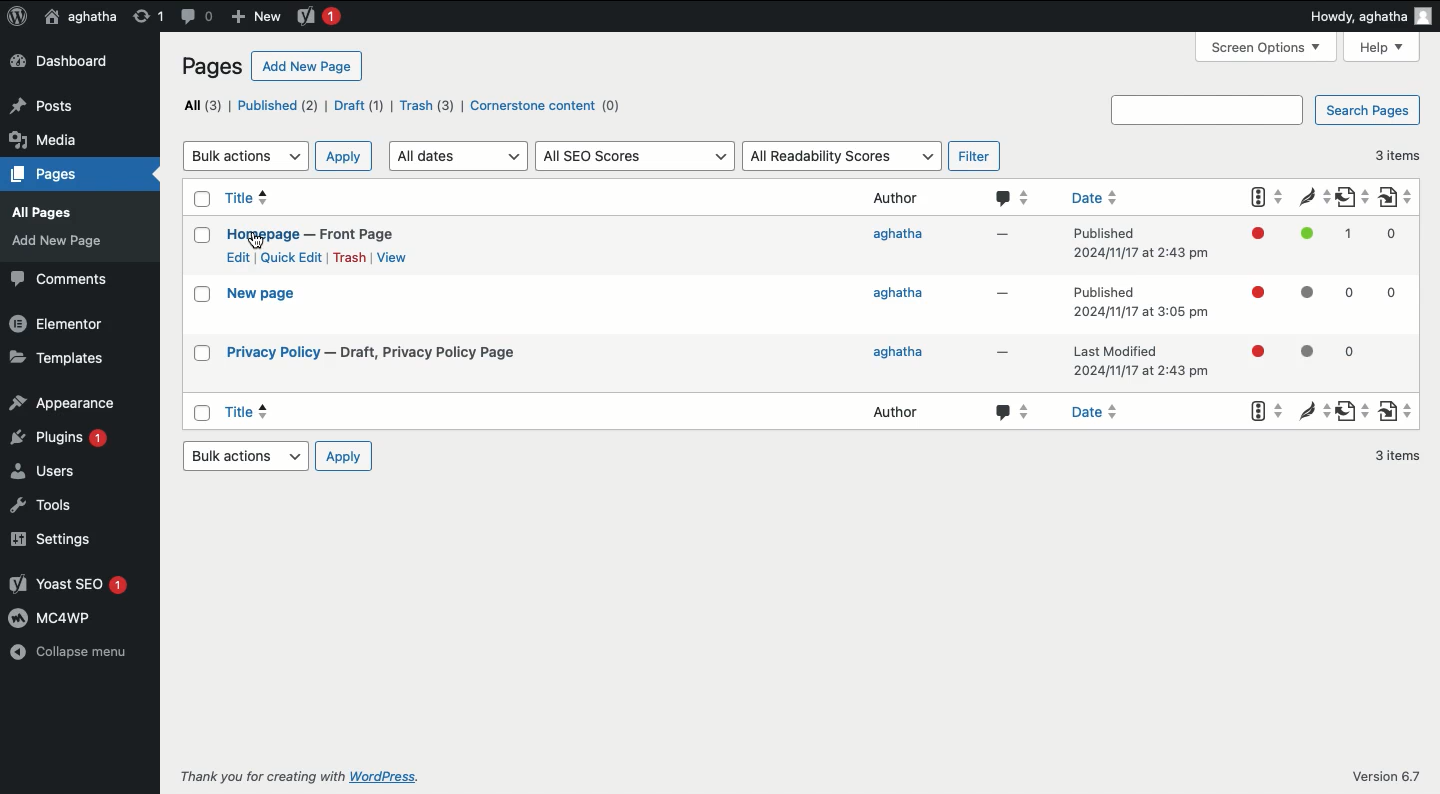 This screenshot has height=794, width=1440. I want to click on Checkbox, so click(199, 306).